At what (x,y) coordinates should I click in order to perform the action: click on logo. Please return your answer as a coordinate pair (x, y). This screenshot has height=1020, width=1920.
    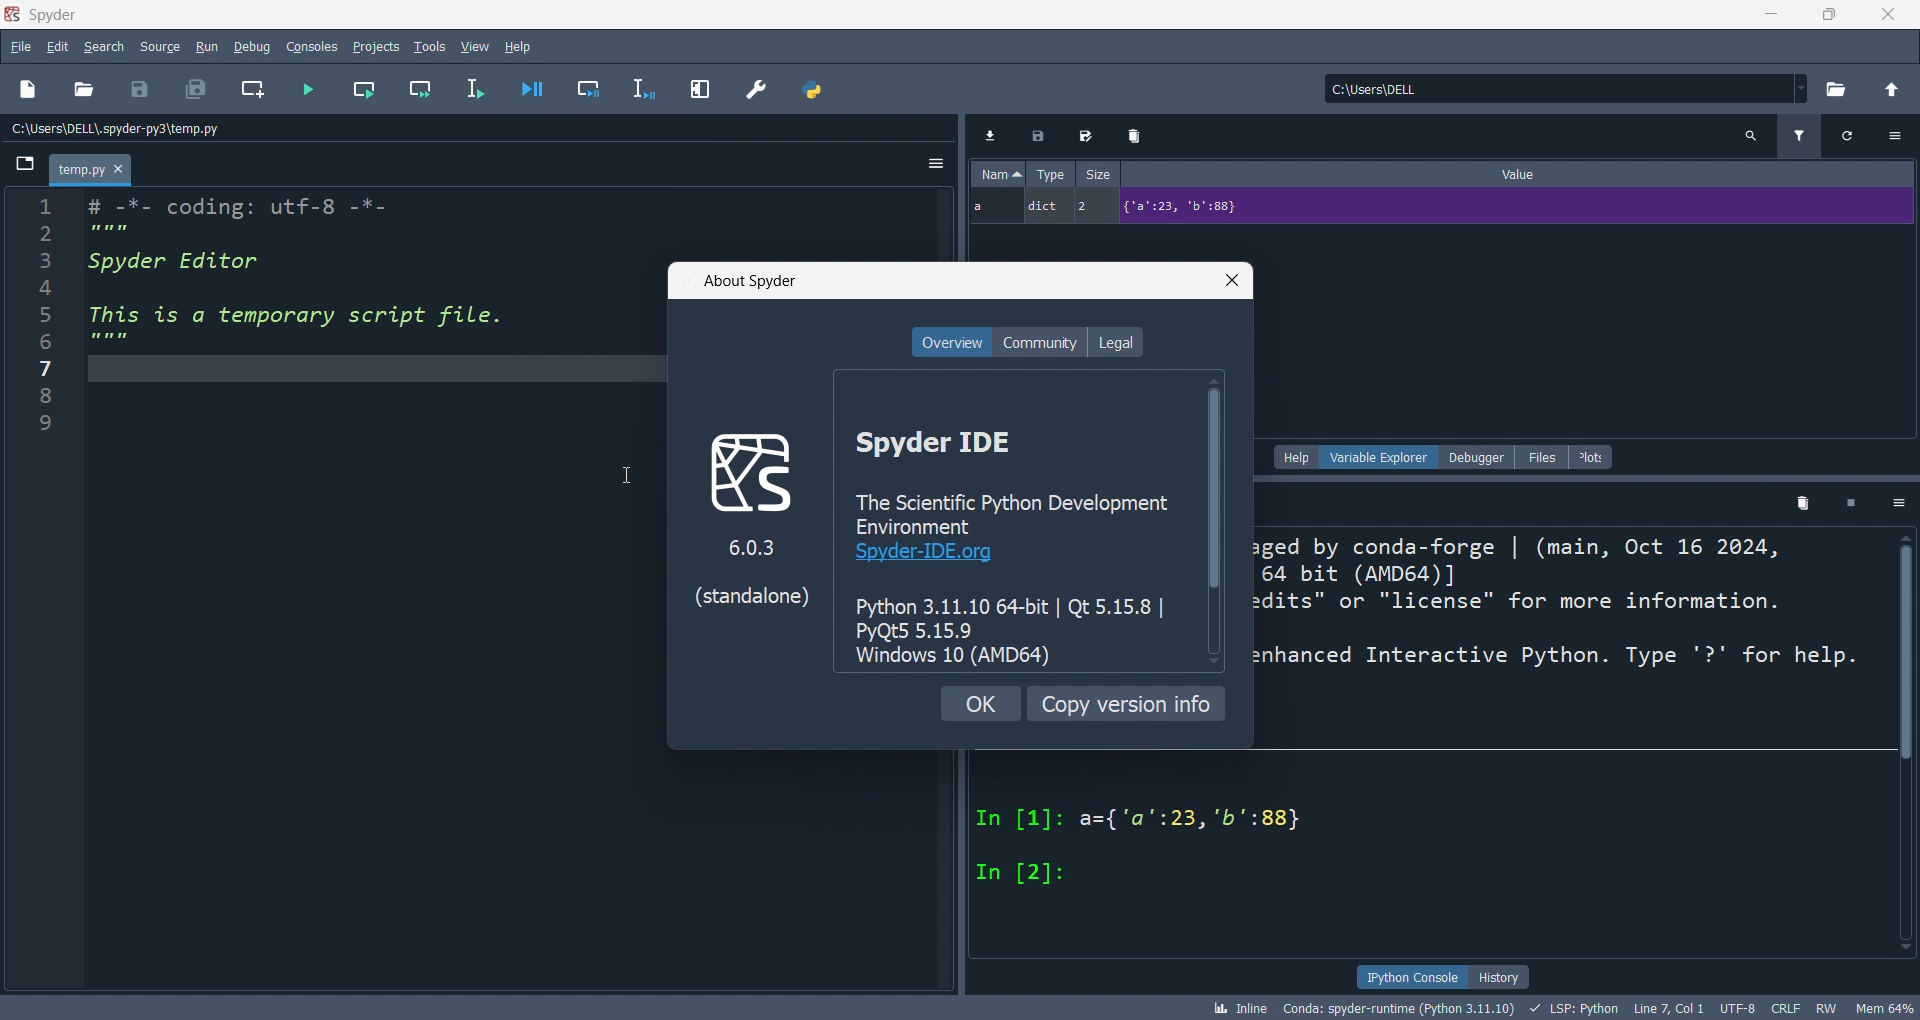
    Looking at the image, I should click on (754, 519).